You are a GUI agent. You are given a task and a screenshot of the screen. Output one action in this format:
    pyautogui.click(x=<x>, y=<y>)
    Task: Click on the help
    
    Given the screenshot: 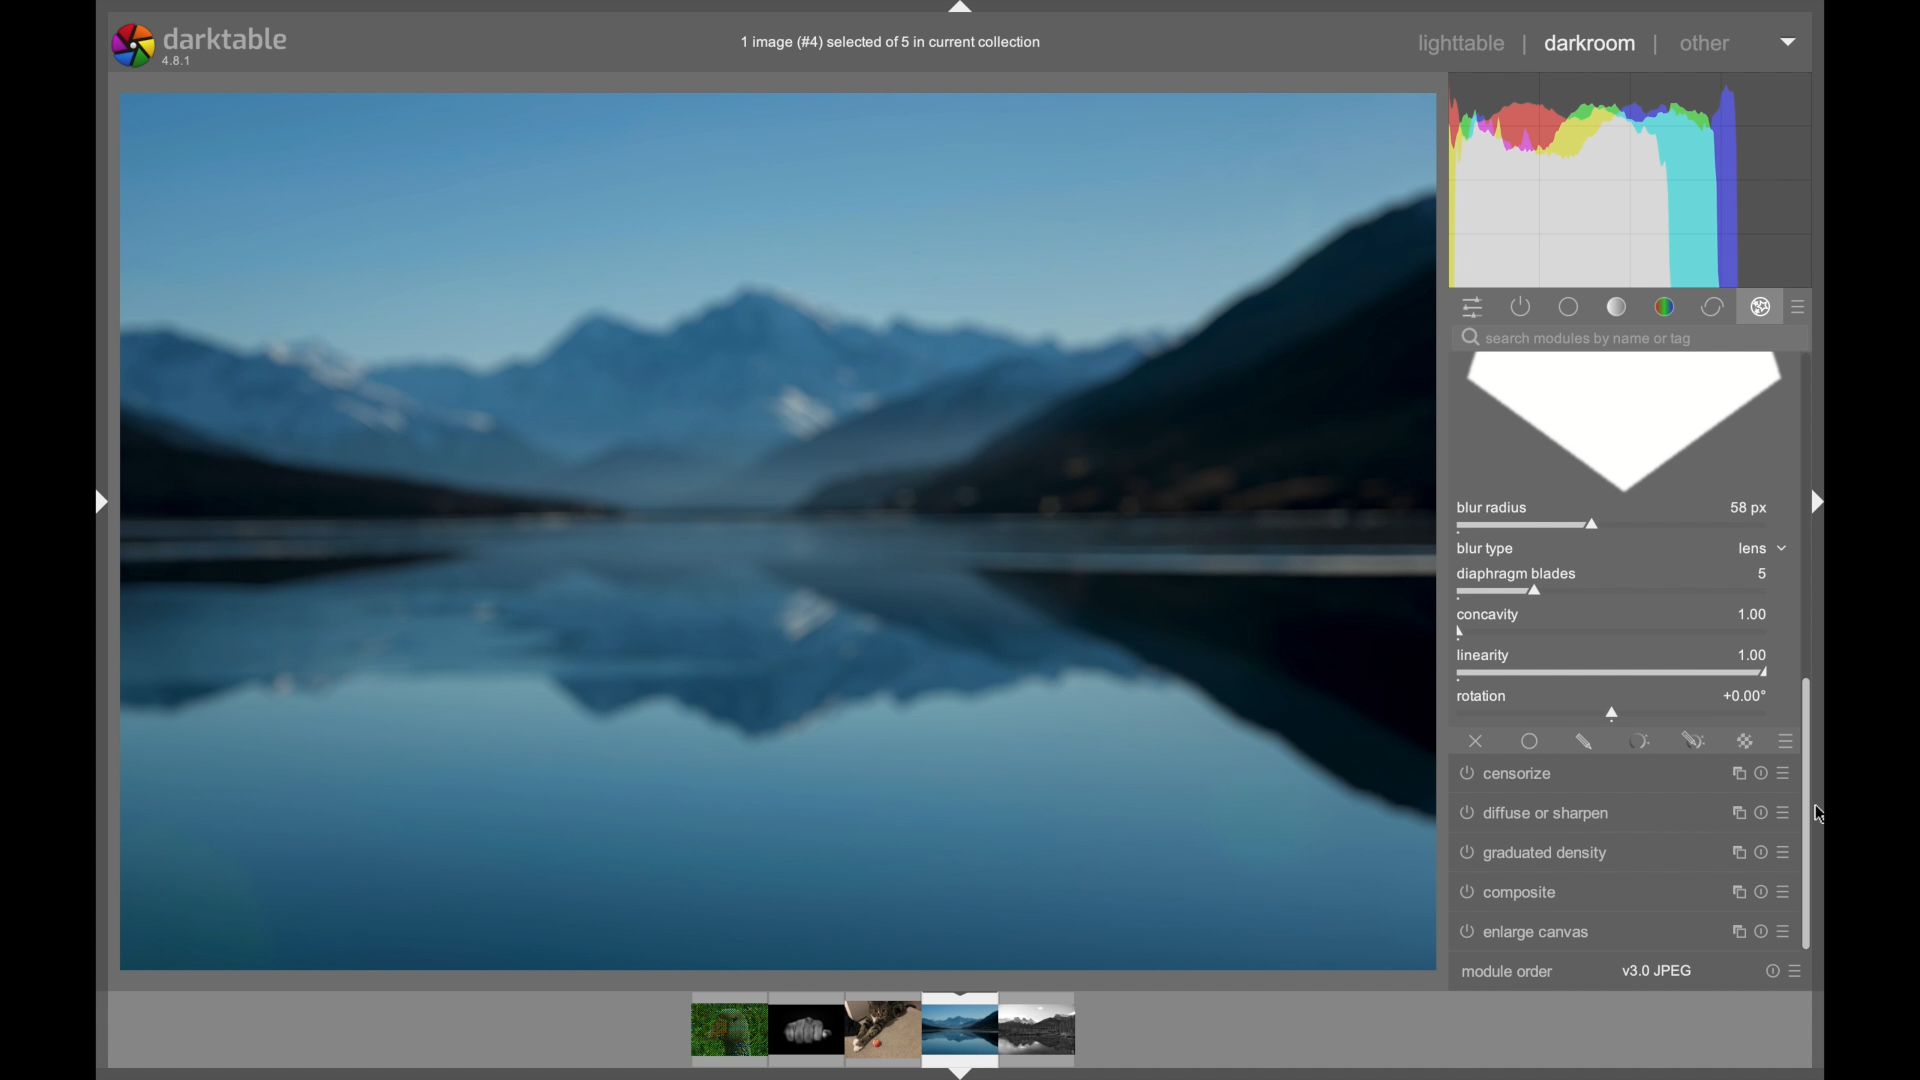 What is the action you would take?
    pyautogui.click(x=1758, y=888)
    